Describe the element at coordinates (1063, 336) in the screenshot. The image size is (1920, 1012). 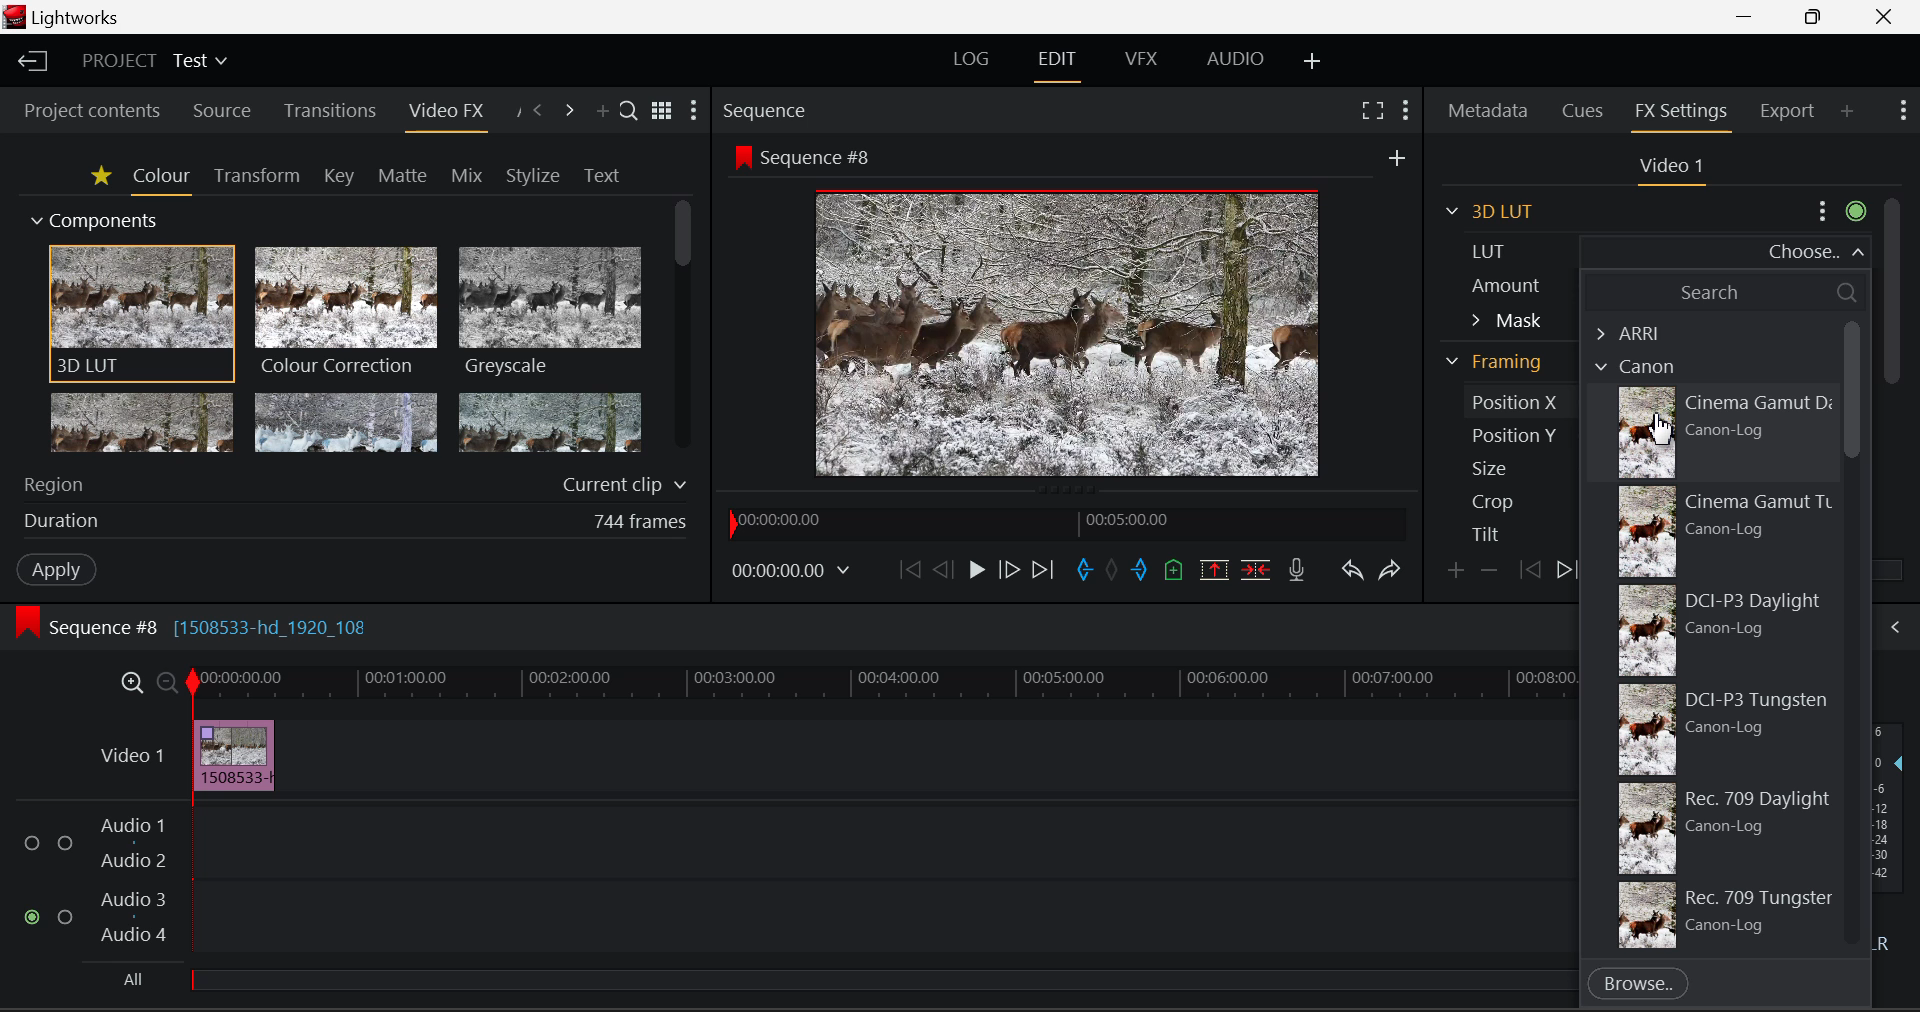
I see `Sequence Preview Screen` at that location.